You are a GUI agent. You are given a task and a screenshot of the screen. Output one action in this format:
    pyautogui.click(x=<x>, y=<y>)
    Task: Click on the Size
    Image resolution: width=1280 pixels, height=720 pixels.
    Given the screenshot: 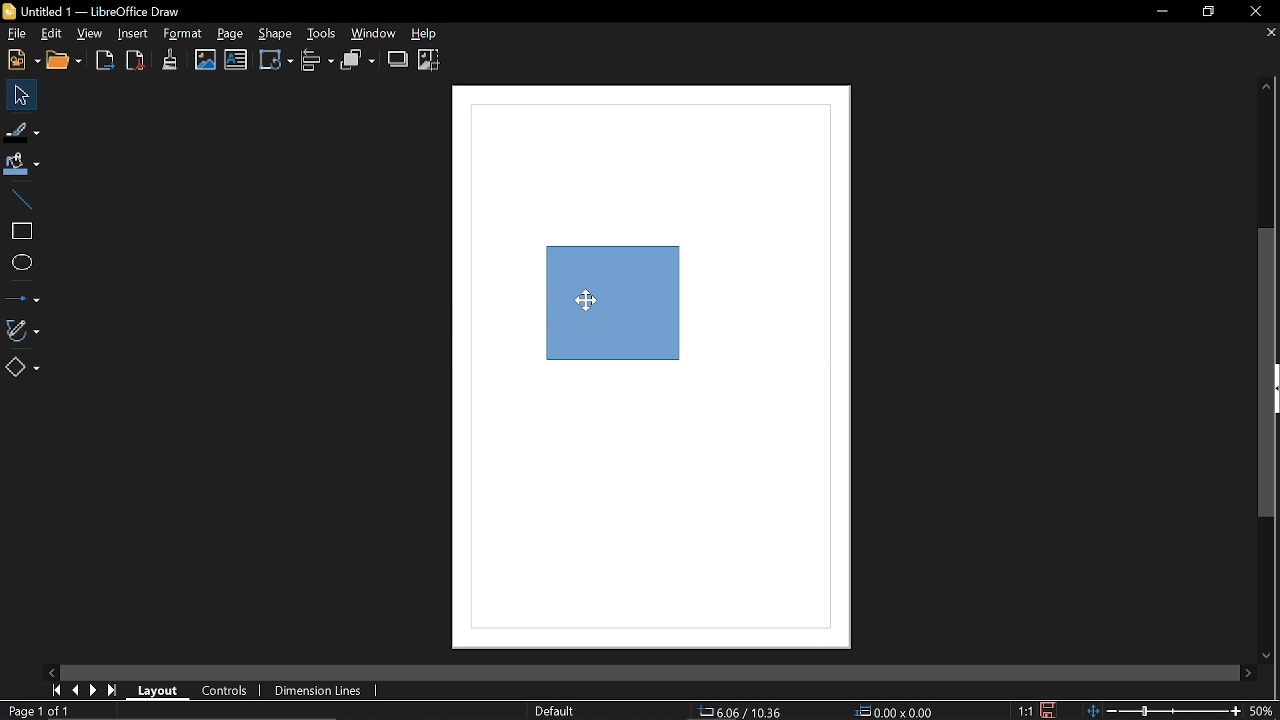 What is the action you would take?
    pyautogui.click(x=895, y=711)
    